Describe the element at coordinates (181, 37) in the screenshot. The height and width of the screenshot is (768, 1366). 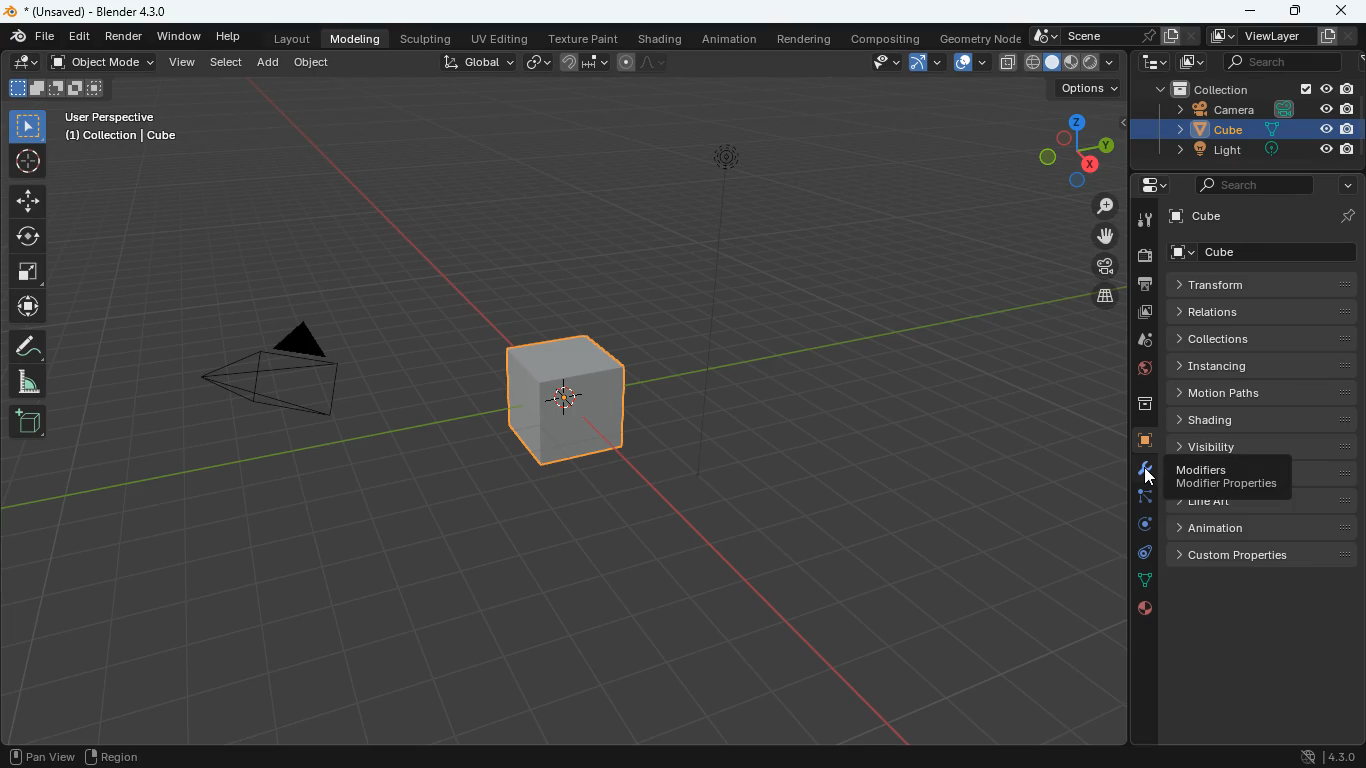
I see `window` at that location.